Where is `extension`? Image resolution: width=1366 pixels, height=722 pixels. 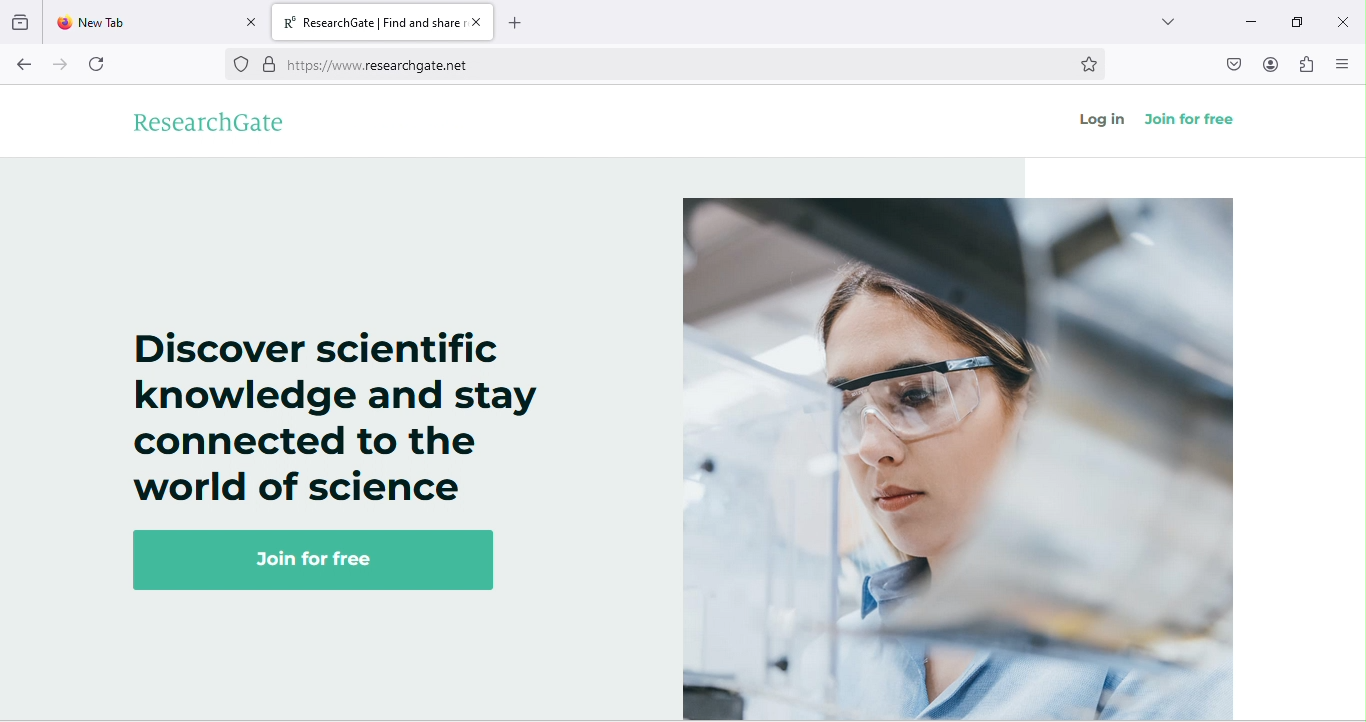 extension is located at coordinates (1308, 69).